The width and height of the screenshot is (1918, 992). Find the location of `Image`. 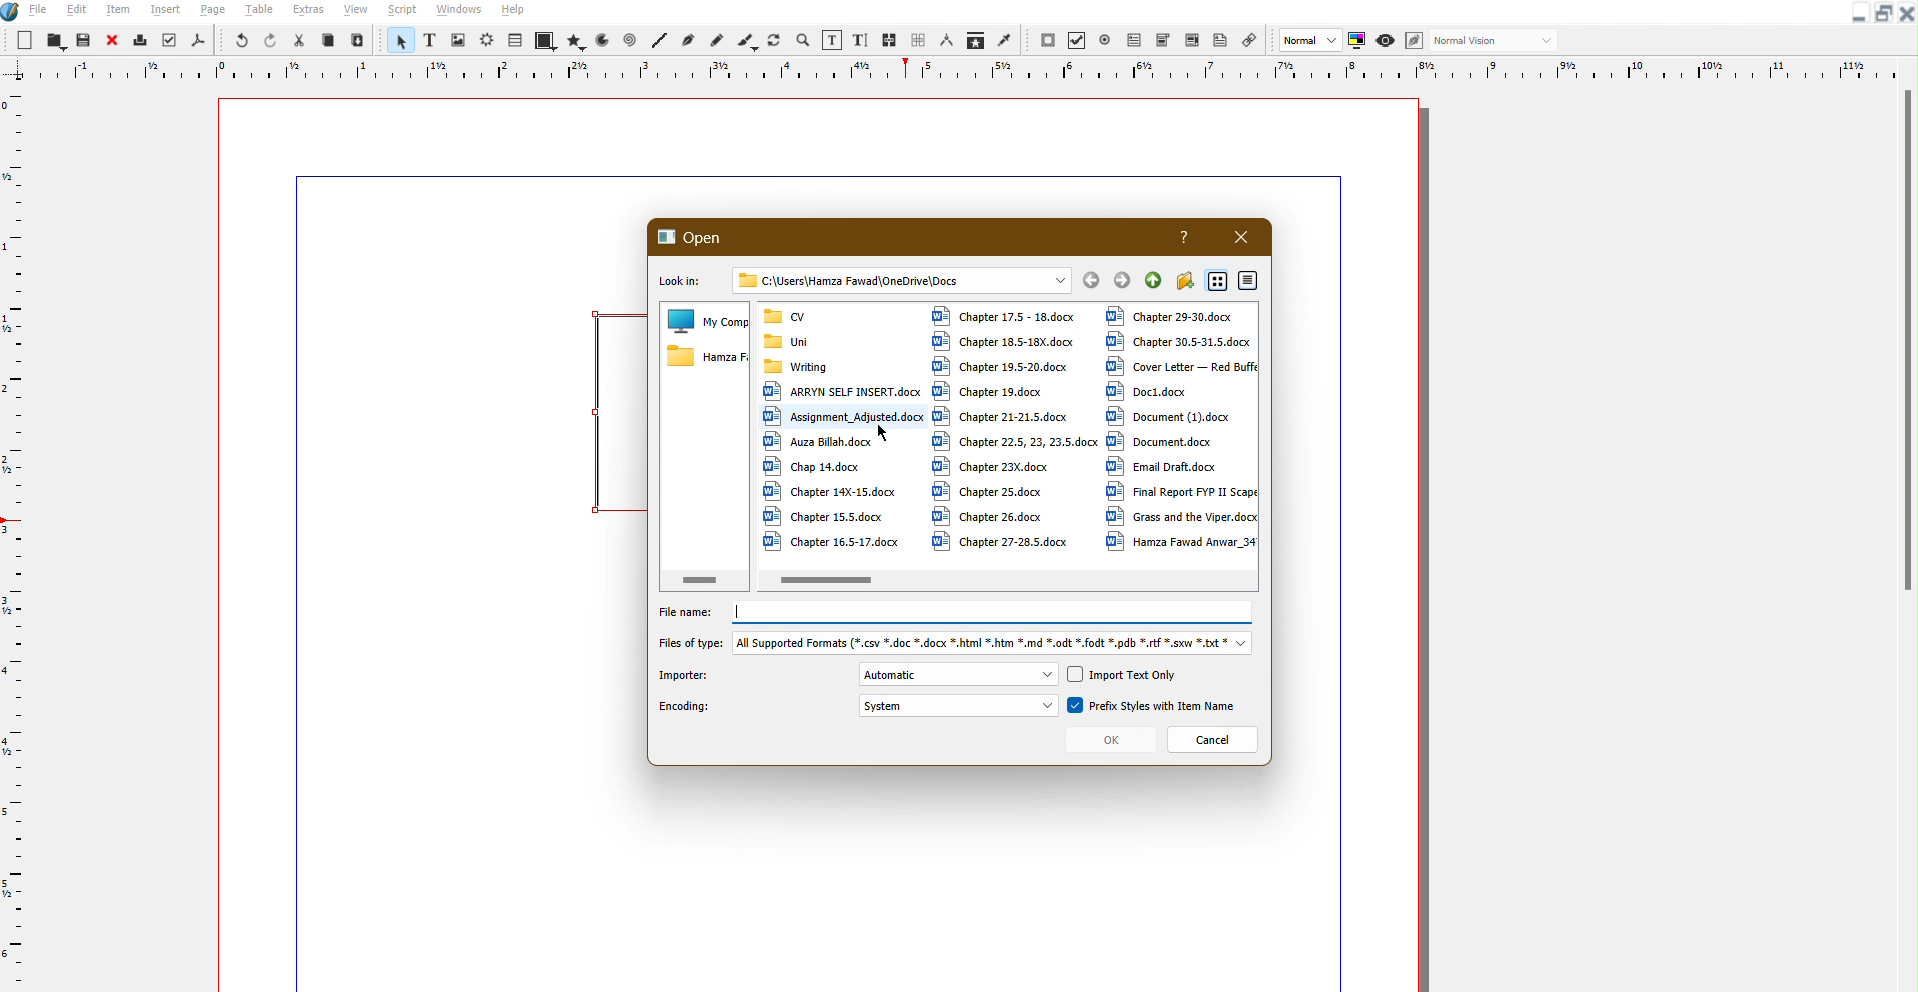

Image is located at coordinates (459, 40).